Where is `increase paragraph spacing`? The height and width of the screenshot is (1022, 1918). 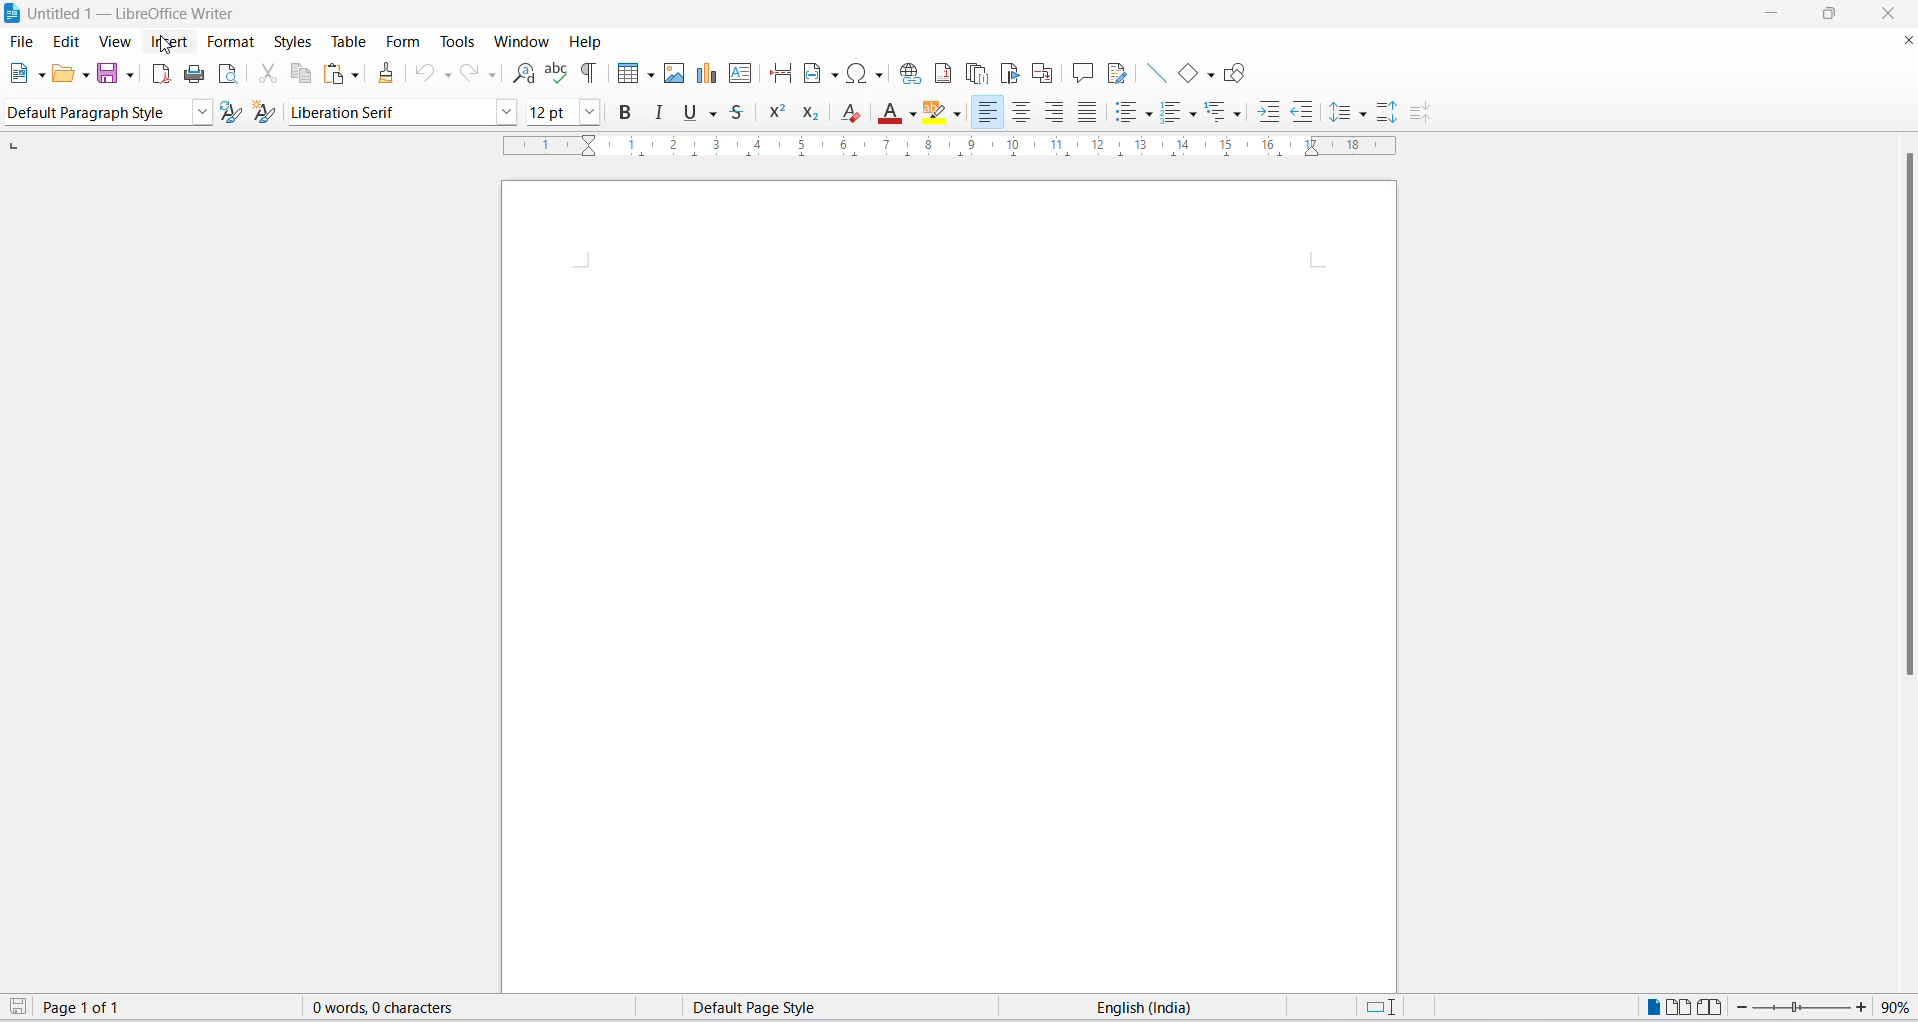 increase paragraph spacing is located at coordinates (1386, 111).